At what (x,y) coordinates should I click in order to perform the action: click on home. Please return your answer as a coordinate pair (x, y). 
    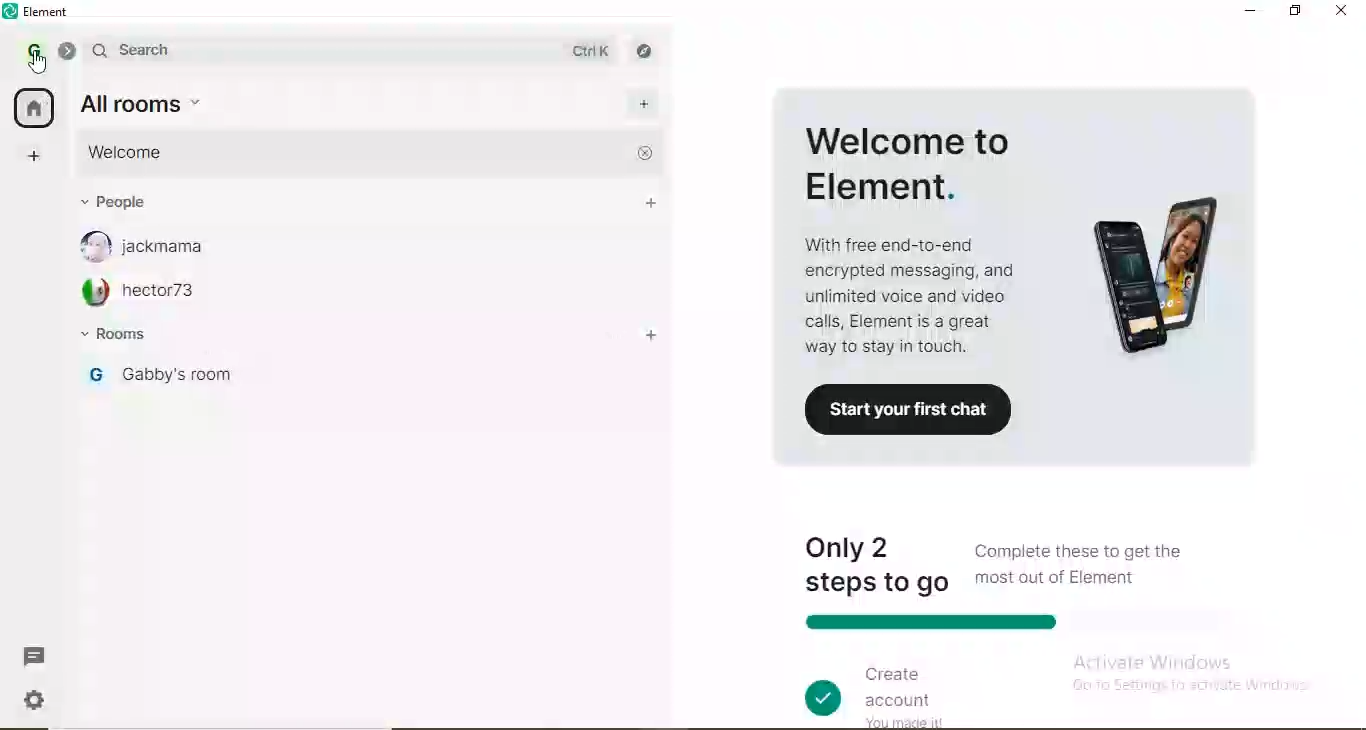
    Looking at the image, I should click on (32, 107).